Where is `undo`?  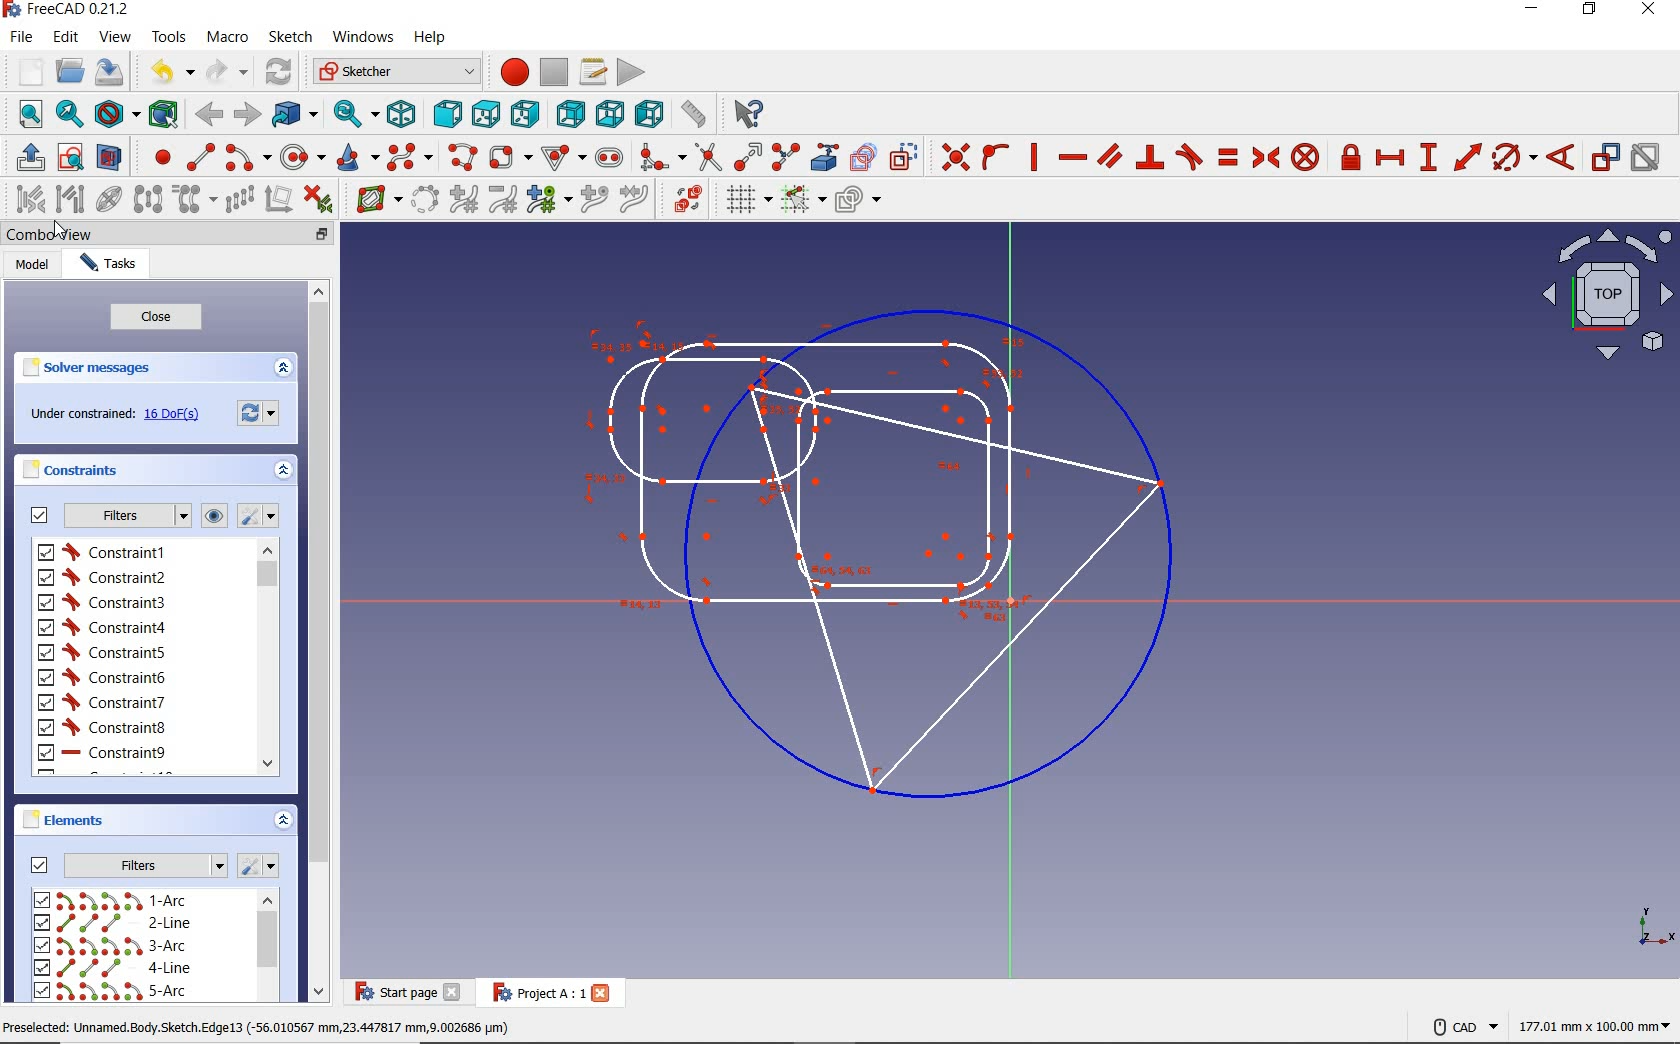
undo is located at coordinates (169, 72).